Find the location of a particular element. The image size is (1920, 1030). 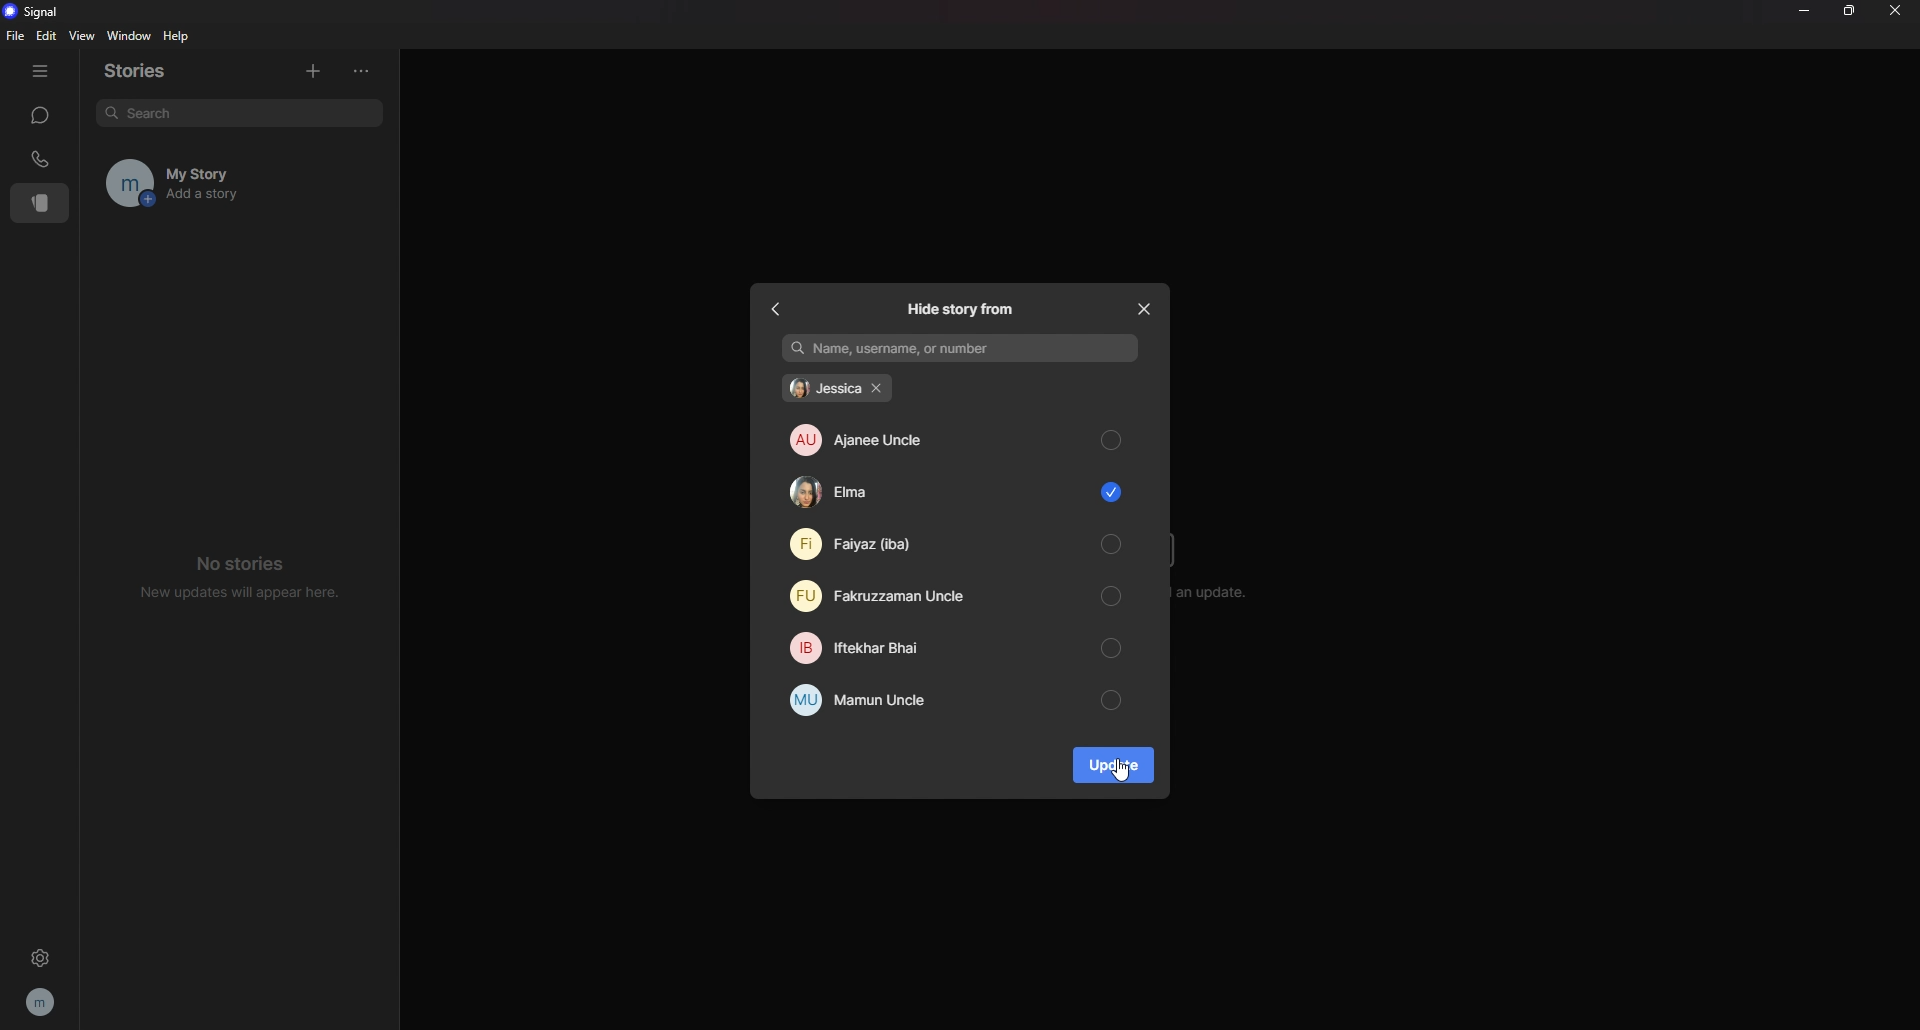

iftekhar bhai is located at coordinates (956, 645).